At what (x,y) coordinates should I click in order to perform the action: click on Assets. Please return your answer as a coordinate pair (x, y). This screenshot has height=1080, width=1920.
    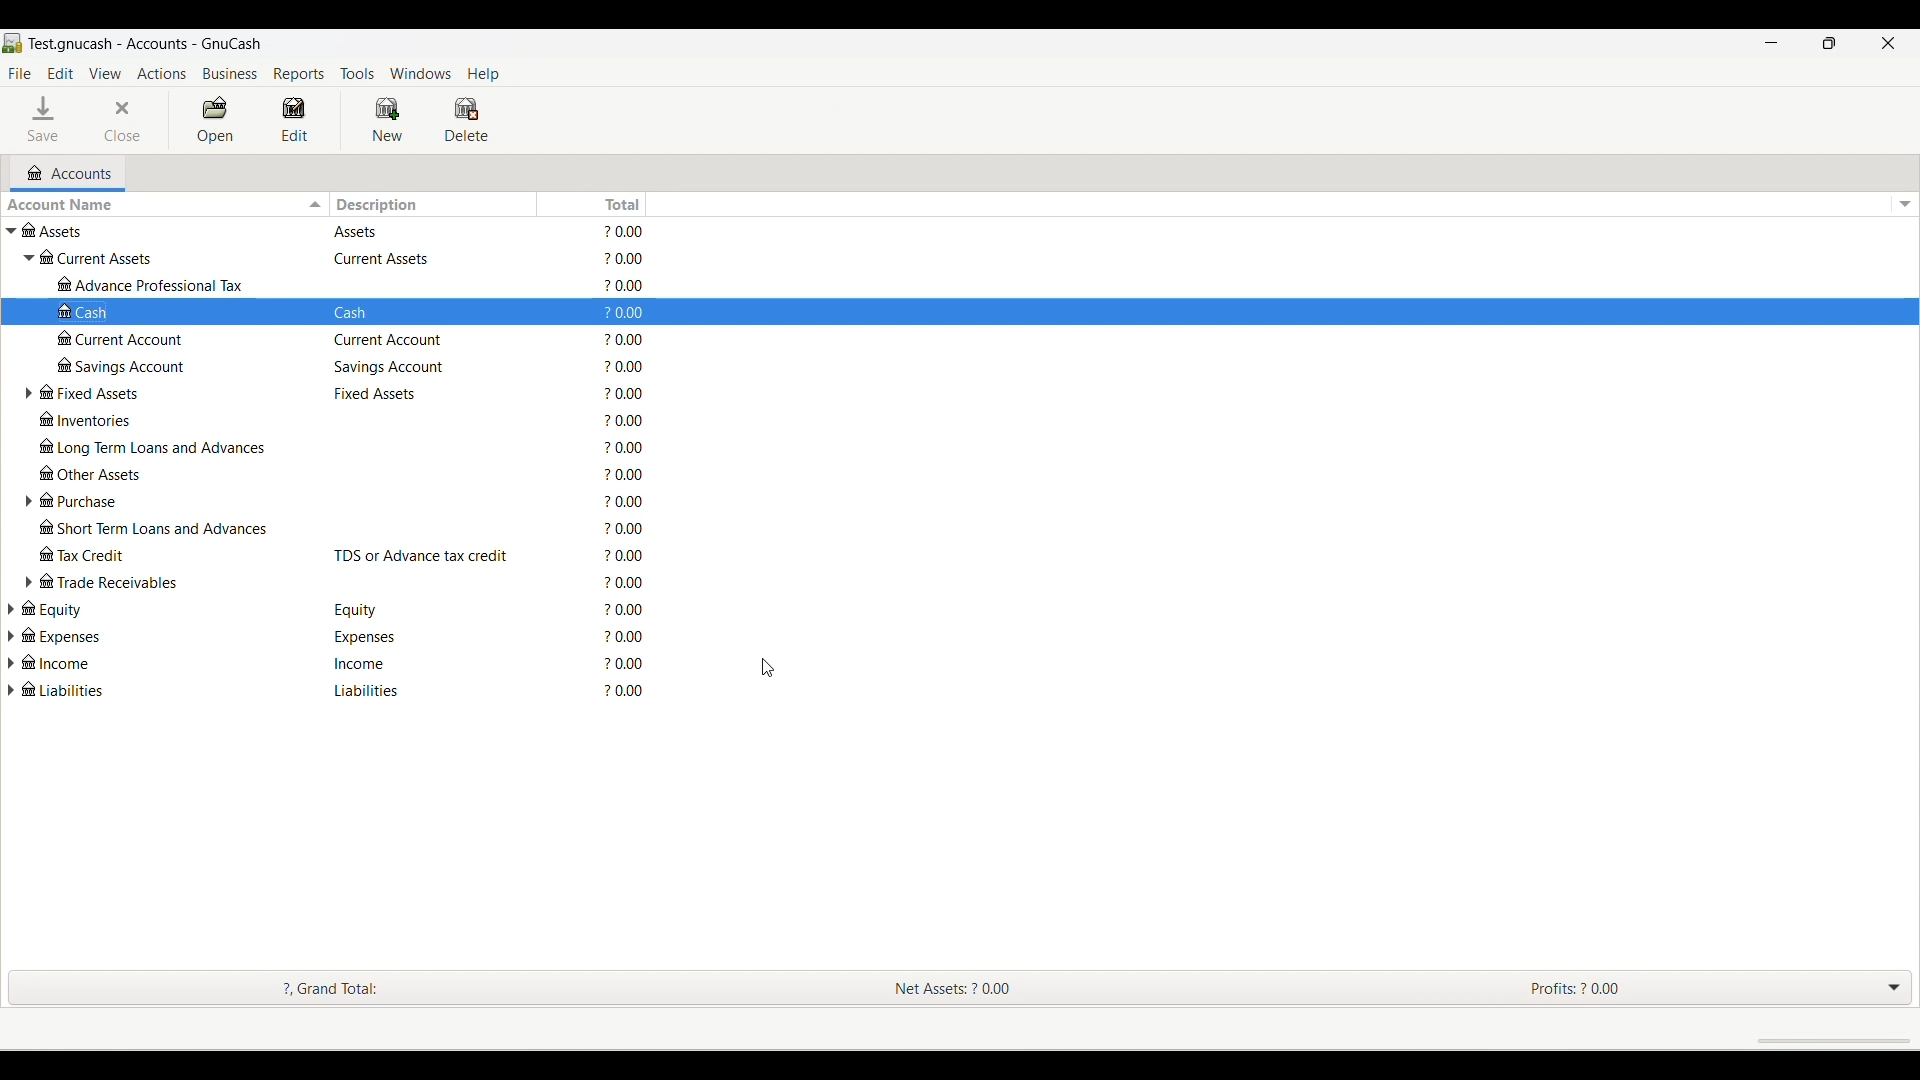
    Looking at the image, I should click on (166, 230).